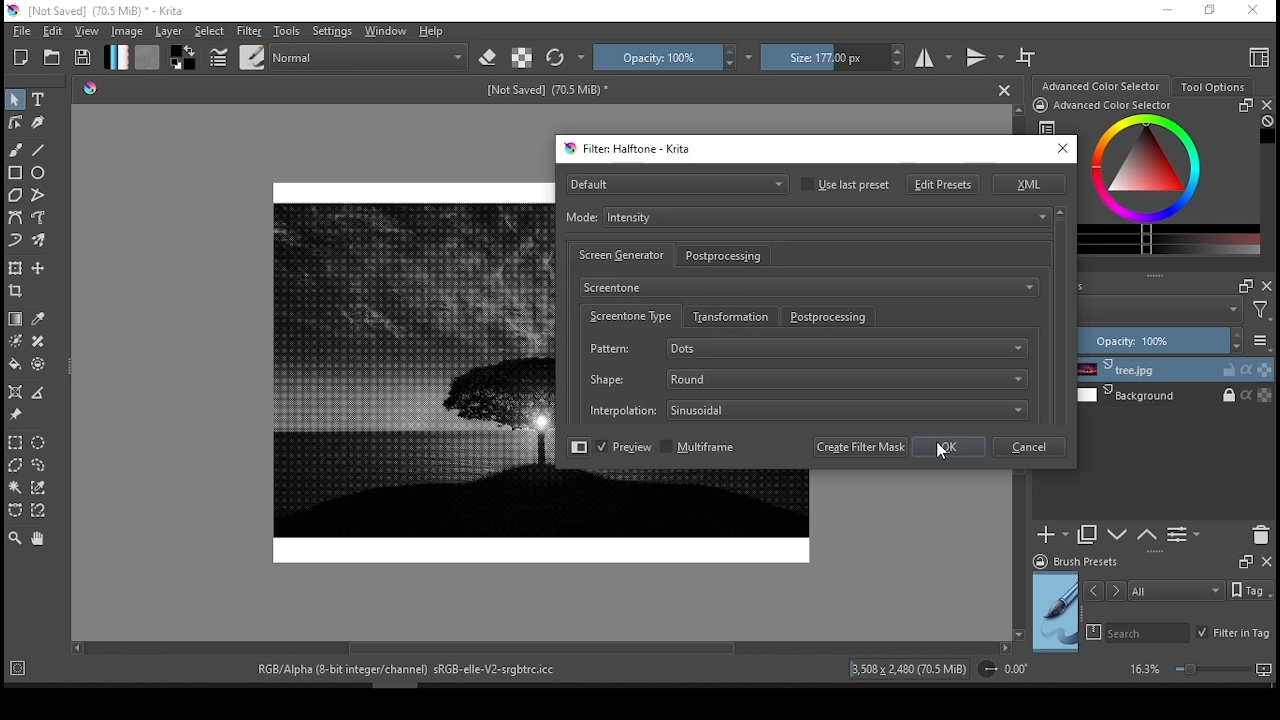 This screenshot has width=1280, height=720. Describe the element at coordinates (727, 256) in the screenshot. I see `postprocessing` at that location.